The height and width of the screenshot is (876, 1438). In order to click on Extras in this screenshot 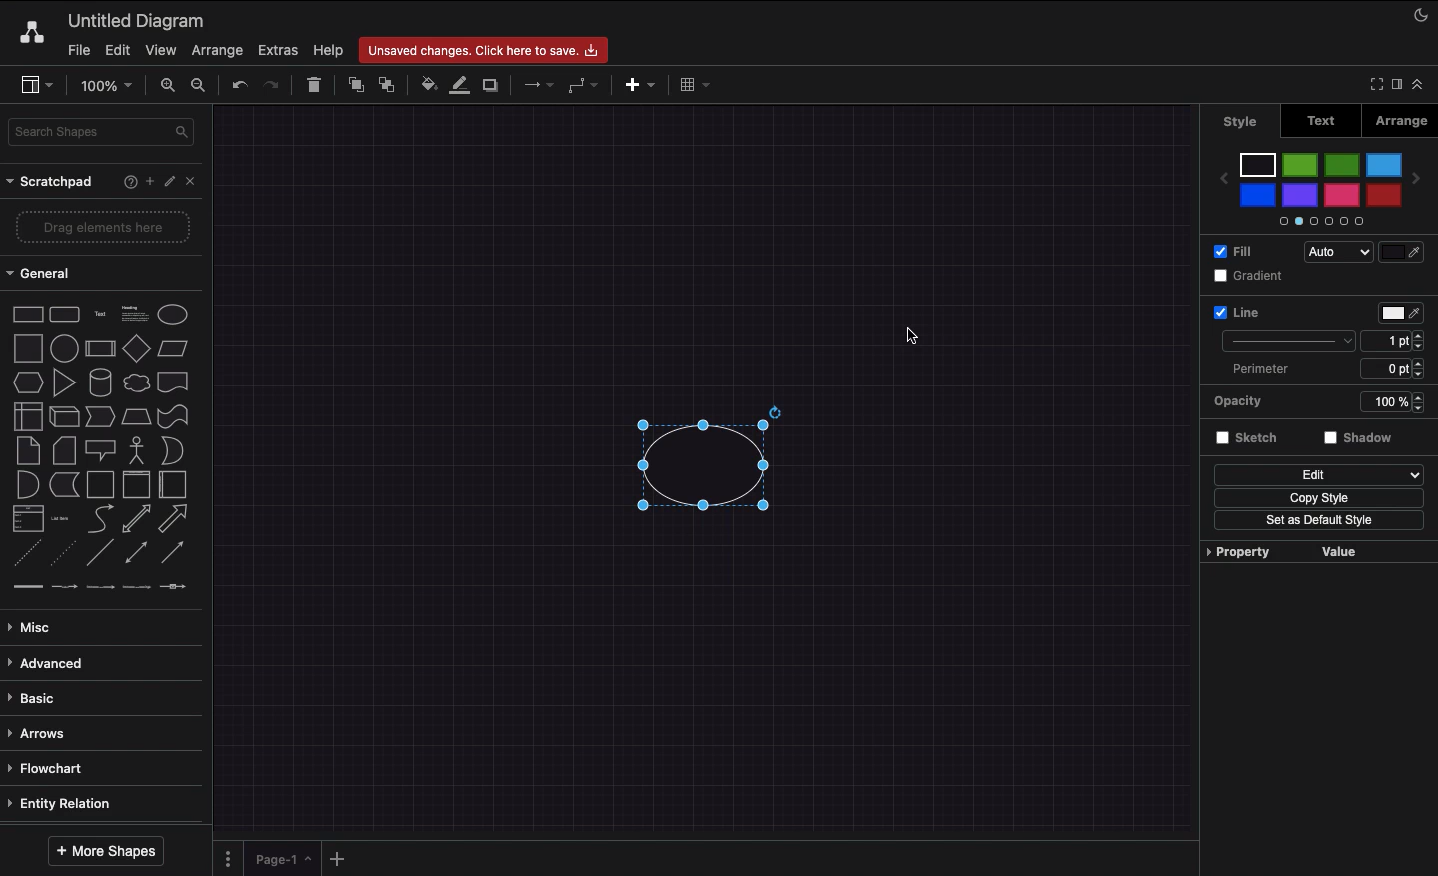, I will do `click(278, 49)`.